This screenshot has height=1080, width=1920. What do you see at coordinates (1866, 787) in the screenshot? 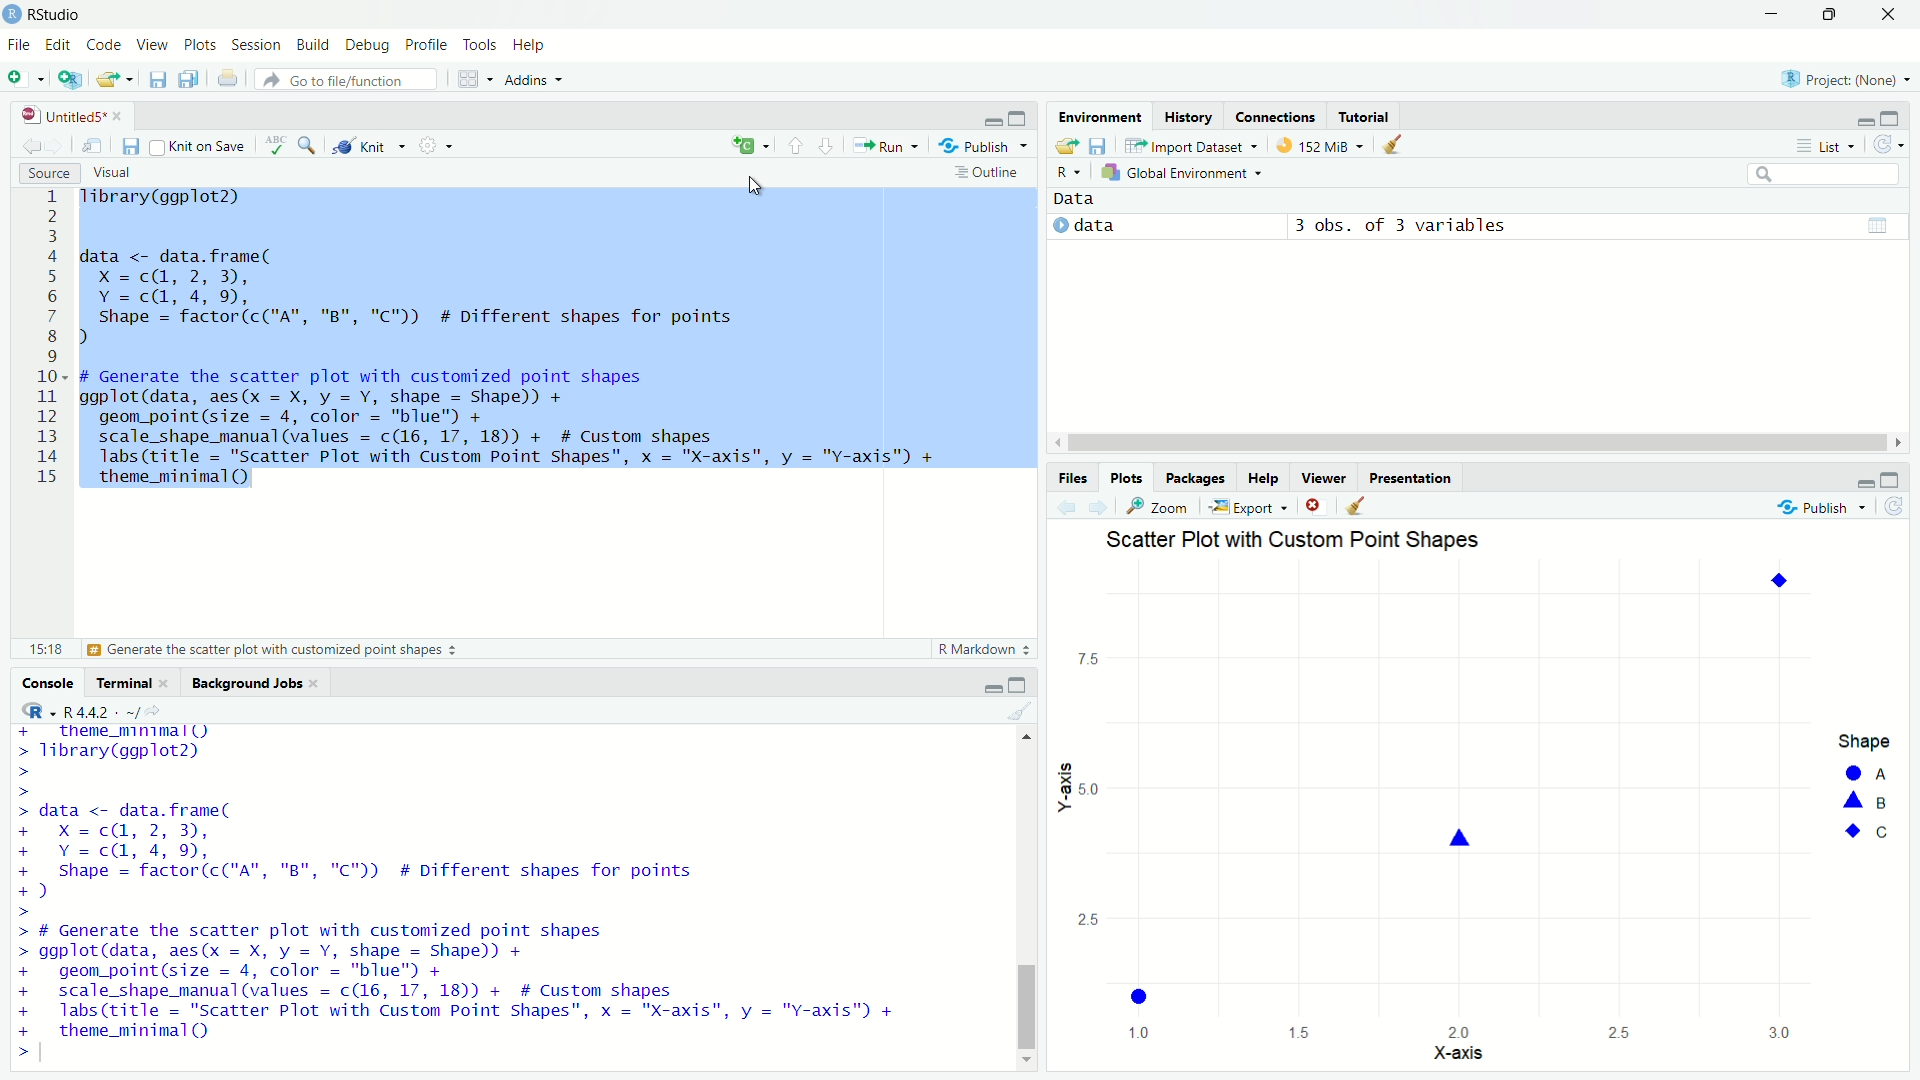
I see `legend` at bounding box center [1866, 787].